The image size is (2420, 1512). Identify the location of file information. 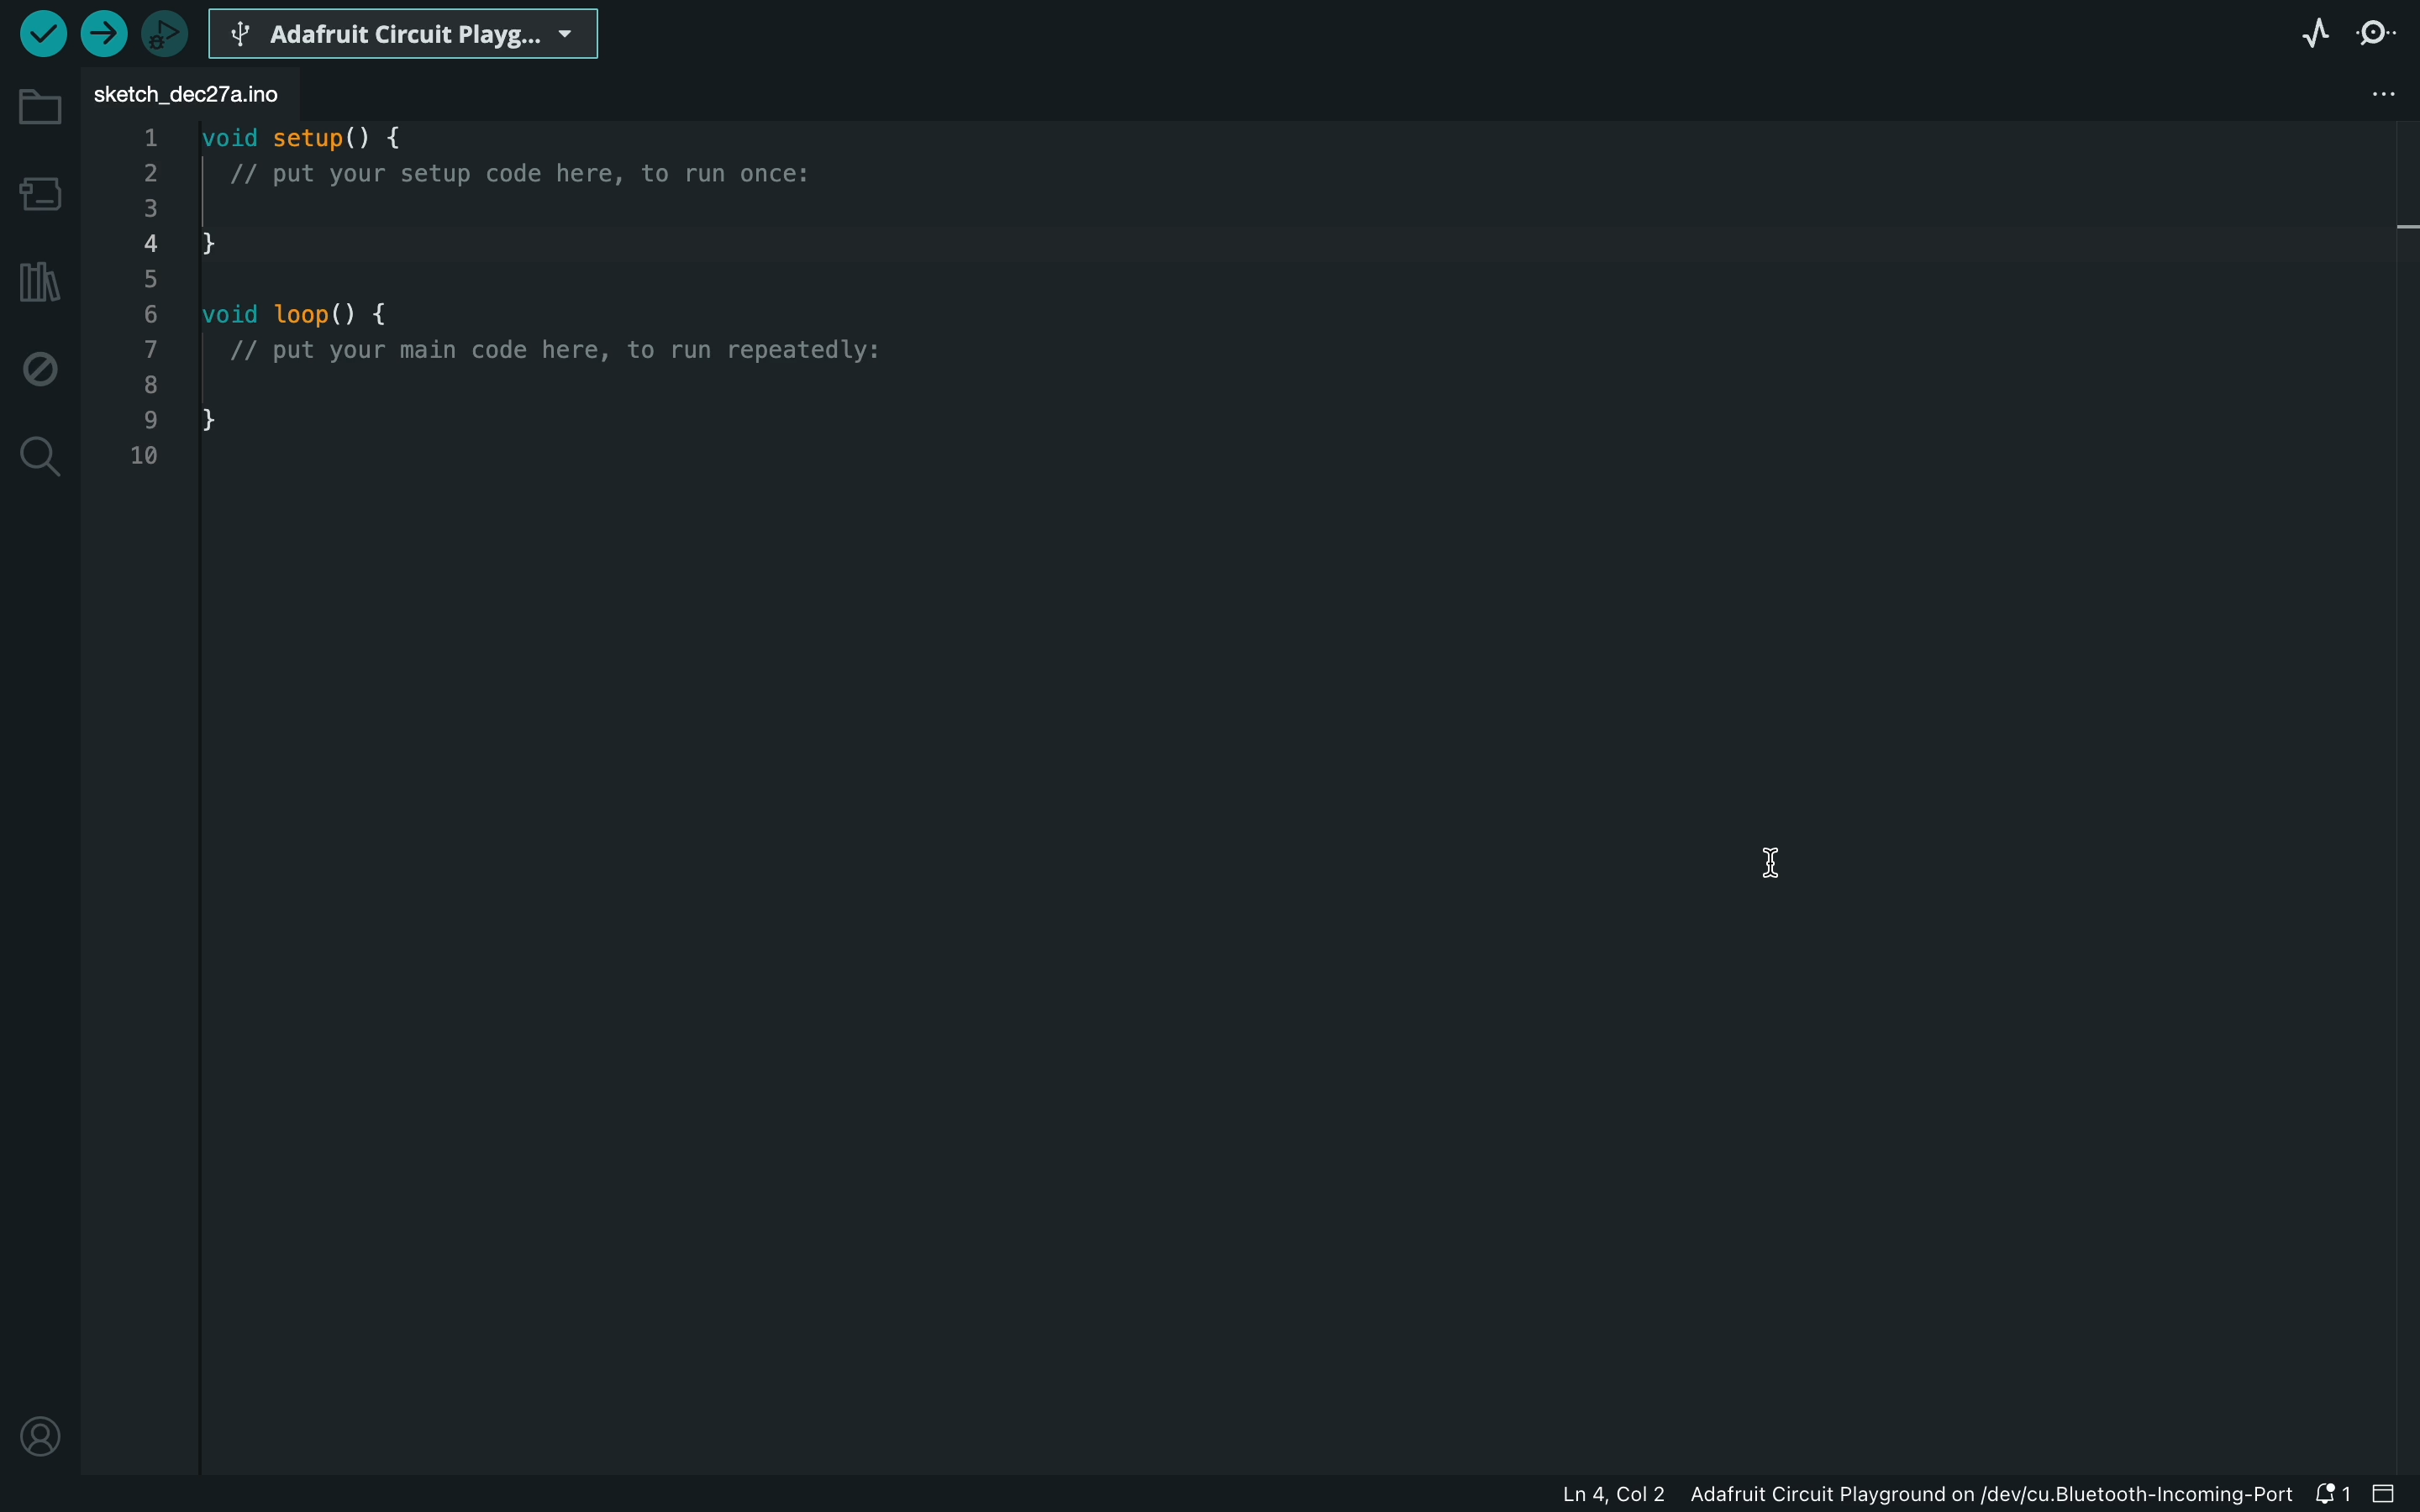
(1900, 1493).